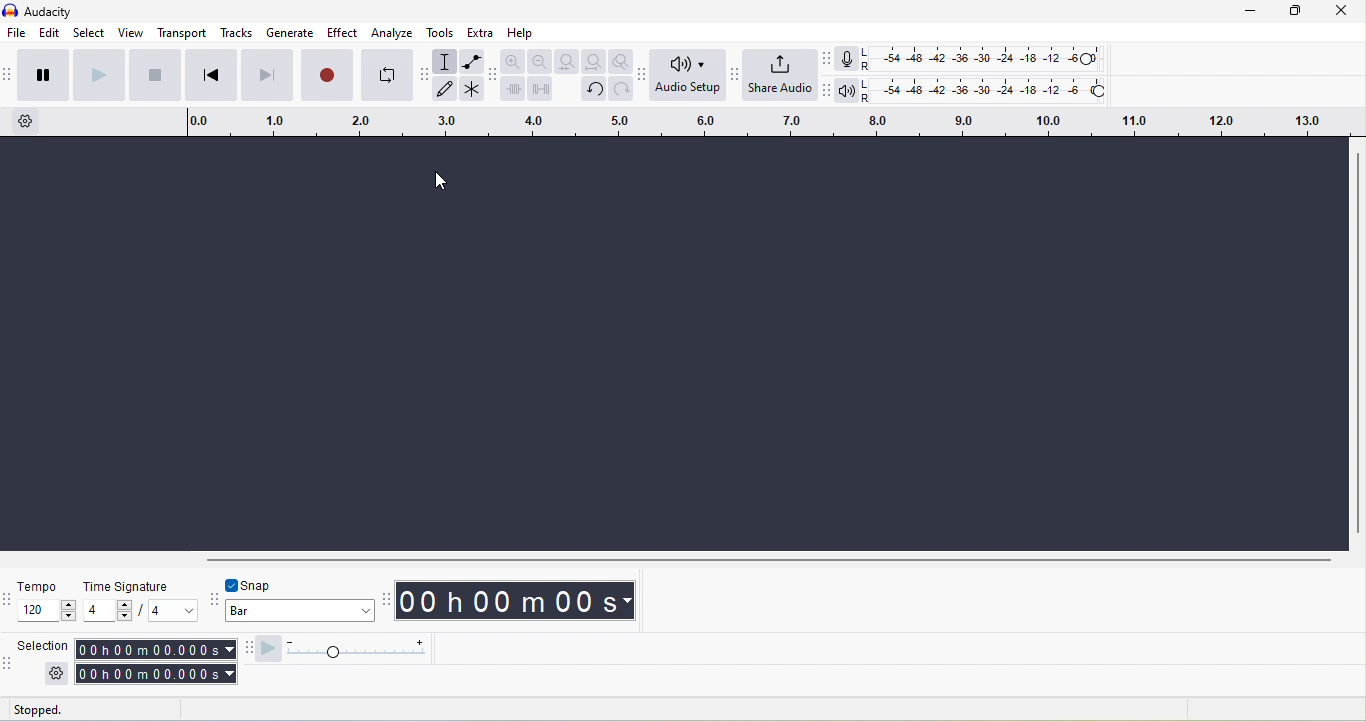  What do you see at coordinates (27, 121) in the screenshot?
I see `timeline option` at bounding box center [27, 121].